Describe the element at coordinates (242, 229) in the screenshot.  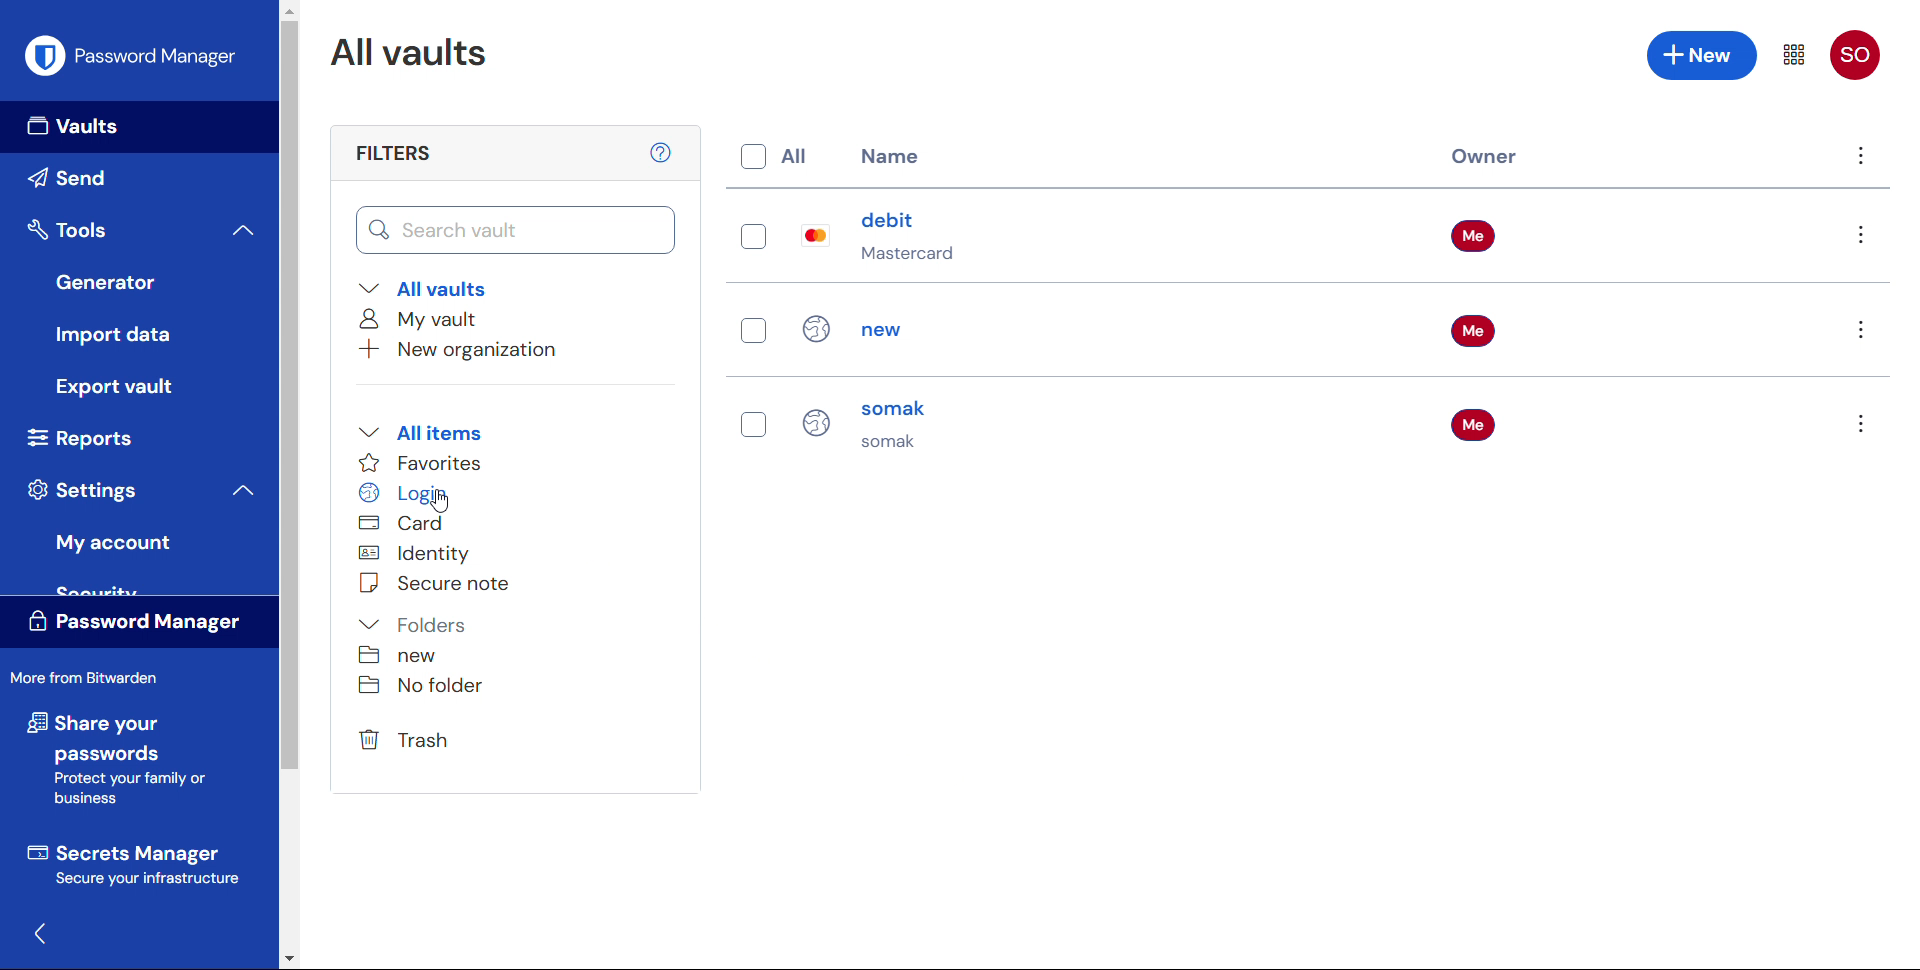
I see `Collapse tools menu ` at that location.